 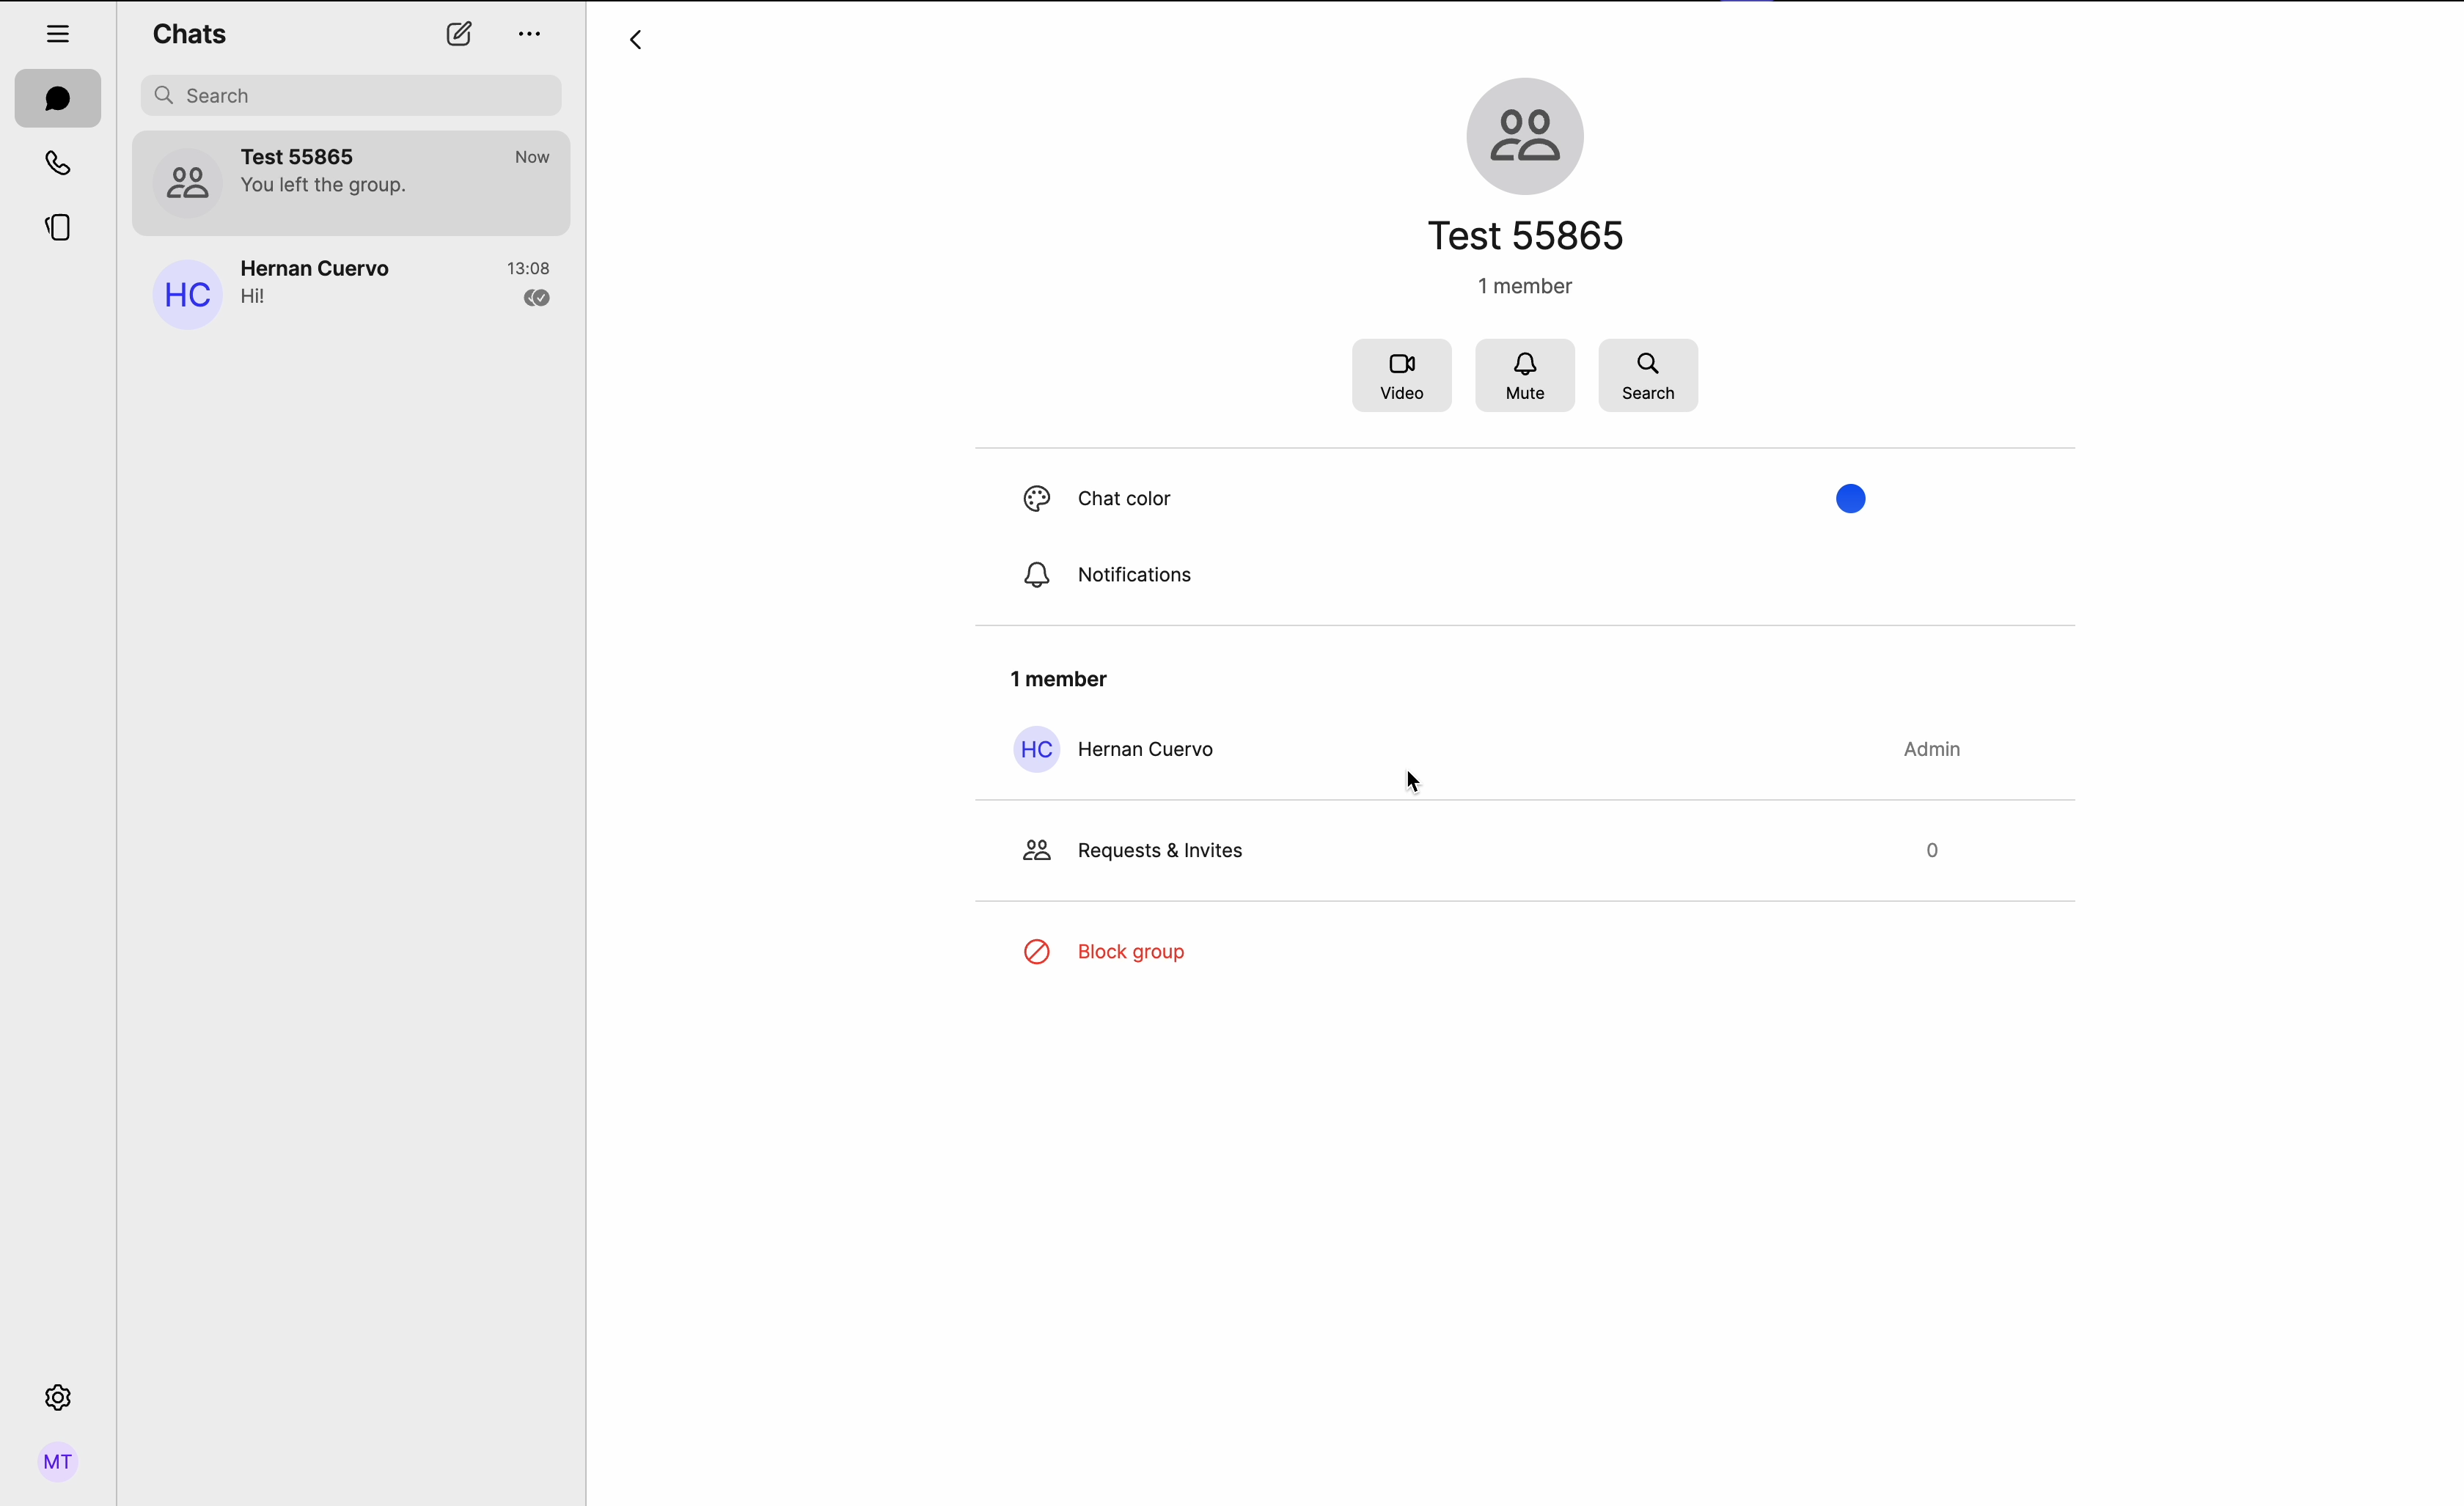 What do you see at coordinates (1157, 745) in the screenshot?
I see `Hernan Cuervo` at bounding box center [1157, 745].